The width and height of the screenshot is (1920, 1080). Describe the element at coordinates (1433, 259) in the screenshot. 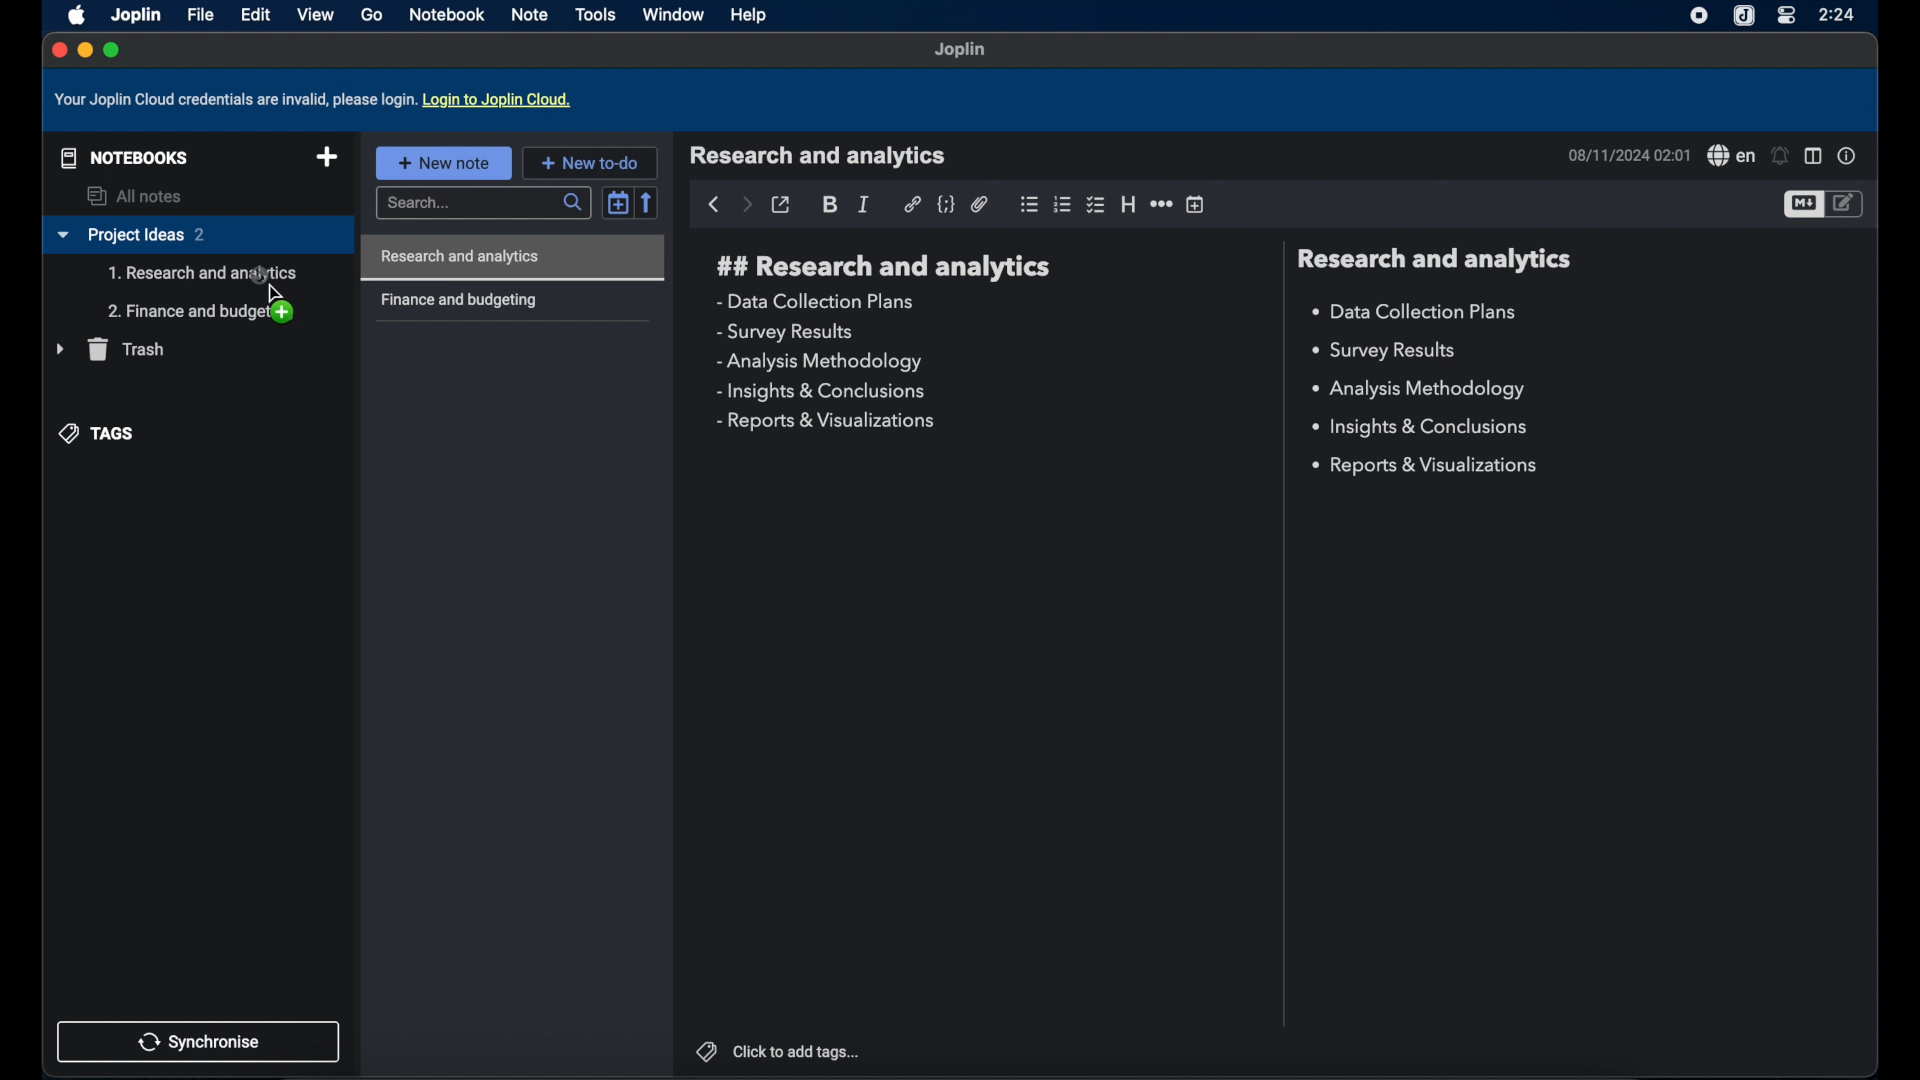

I see `research and analytics` at that location.